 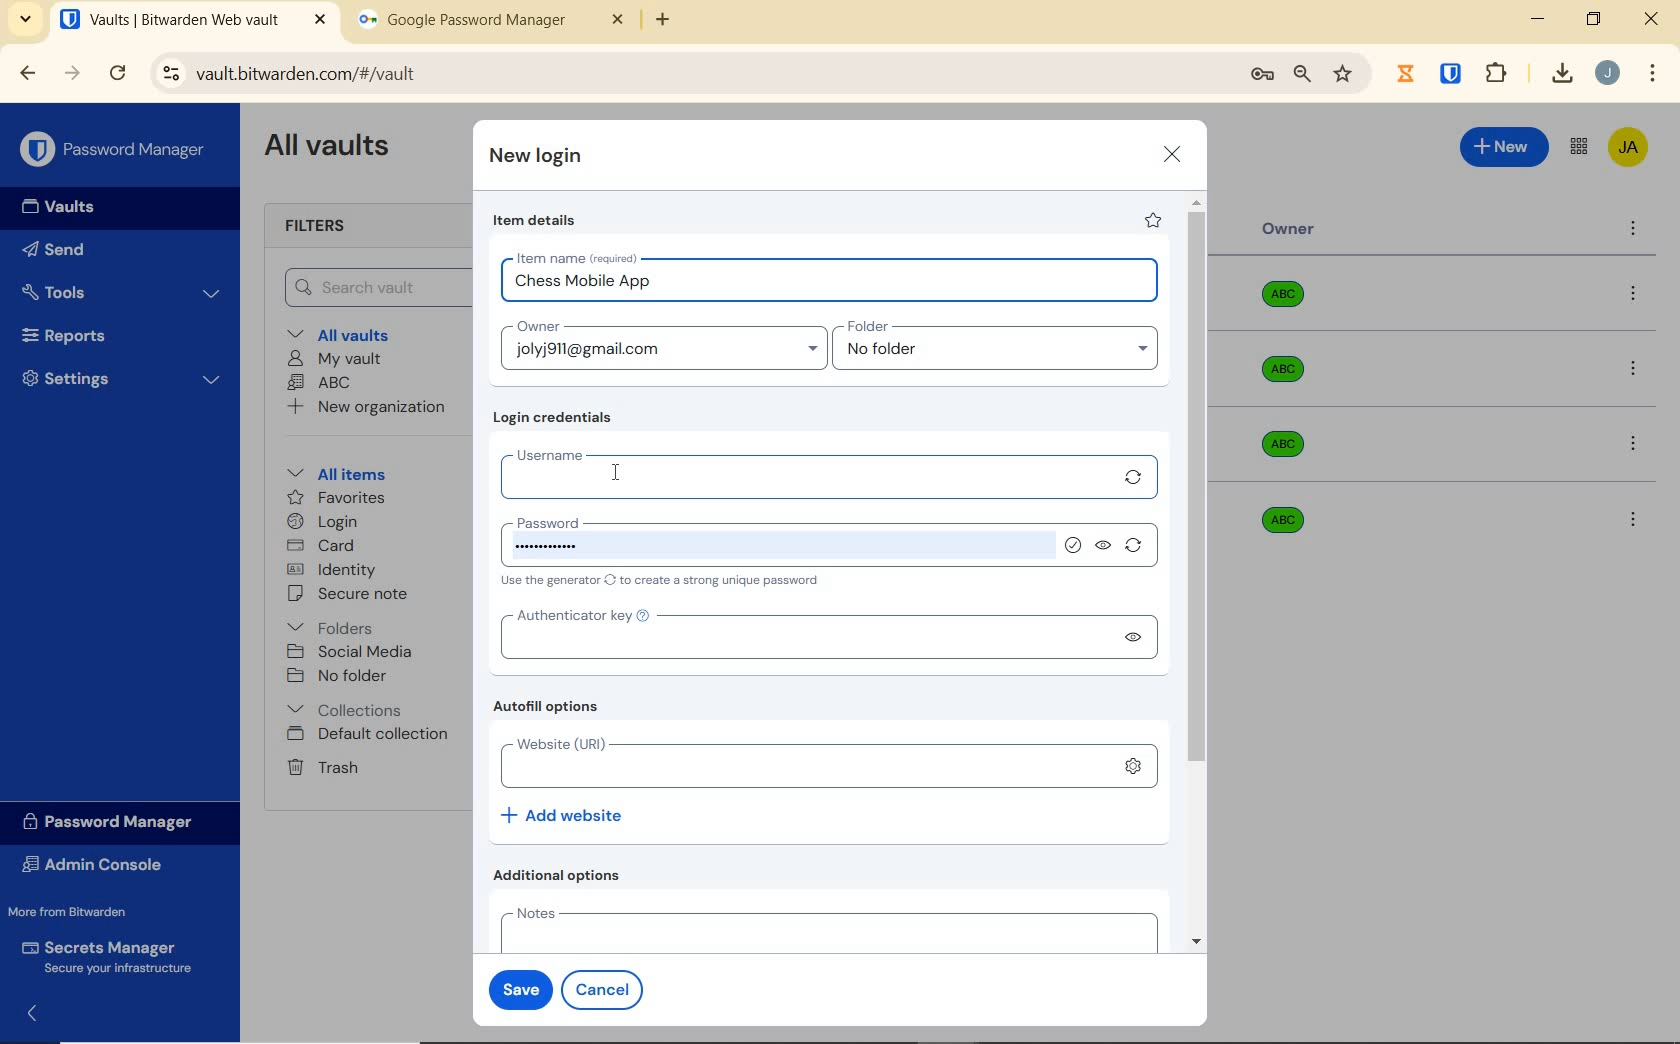 I want to click on Folder, so click(x=989, y=327).